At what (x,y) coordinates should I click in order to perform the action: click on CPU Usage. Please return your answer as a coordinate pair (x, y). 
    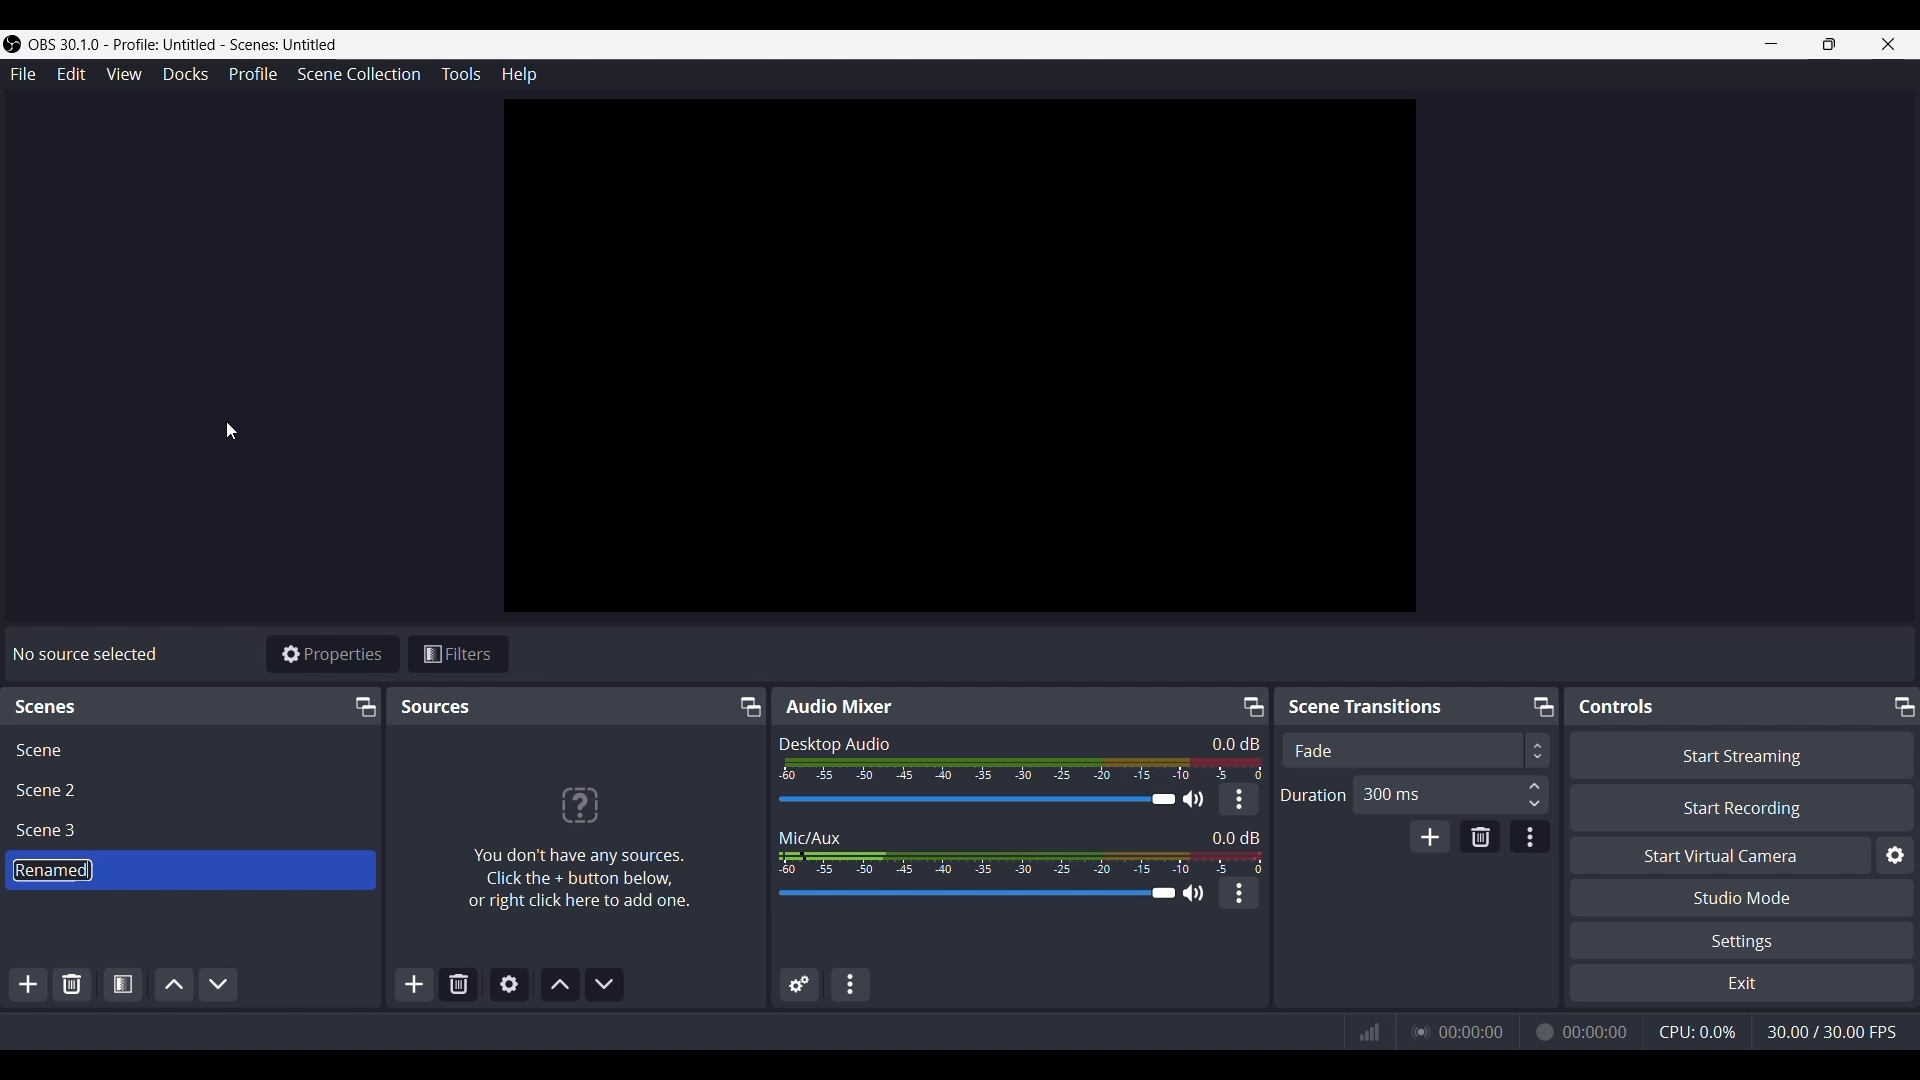
    Looking at the image, I should click on (1699, 1031).